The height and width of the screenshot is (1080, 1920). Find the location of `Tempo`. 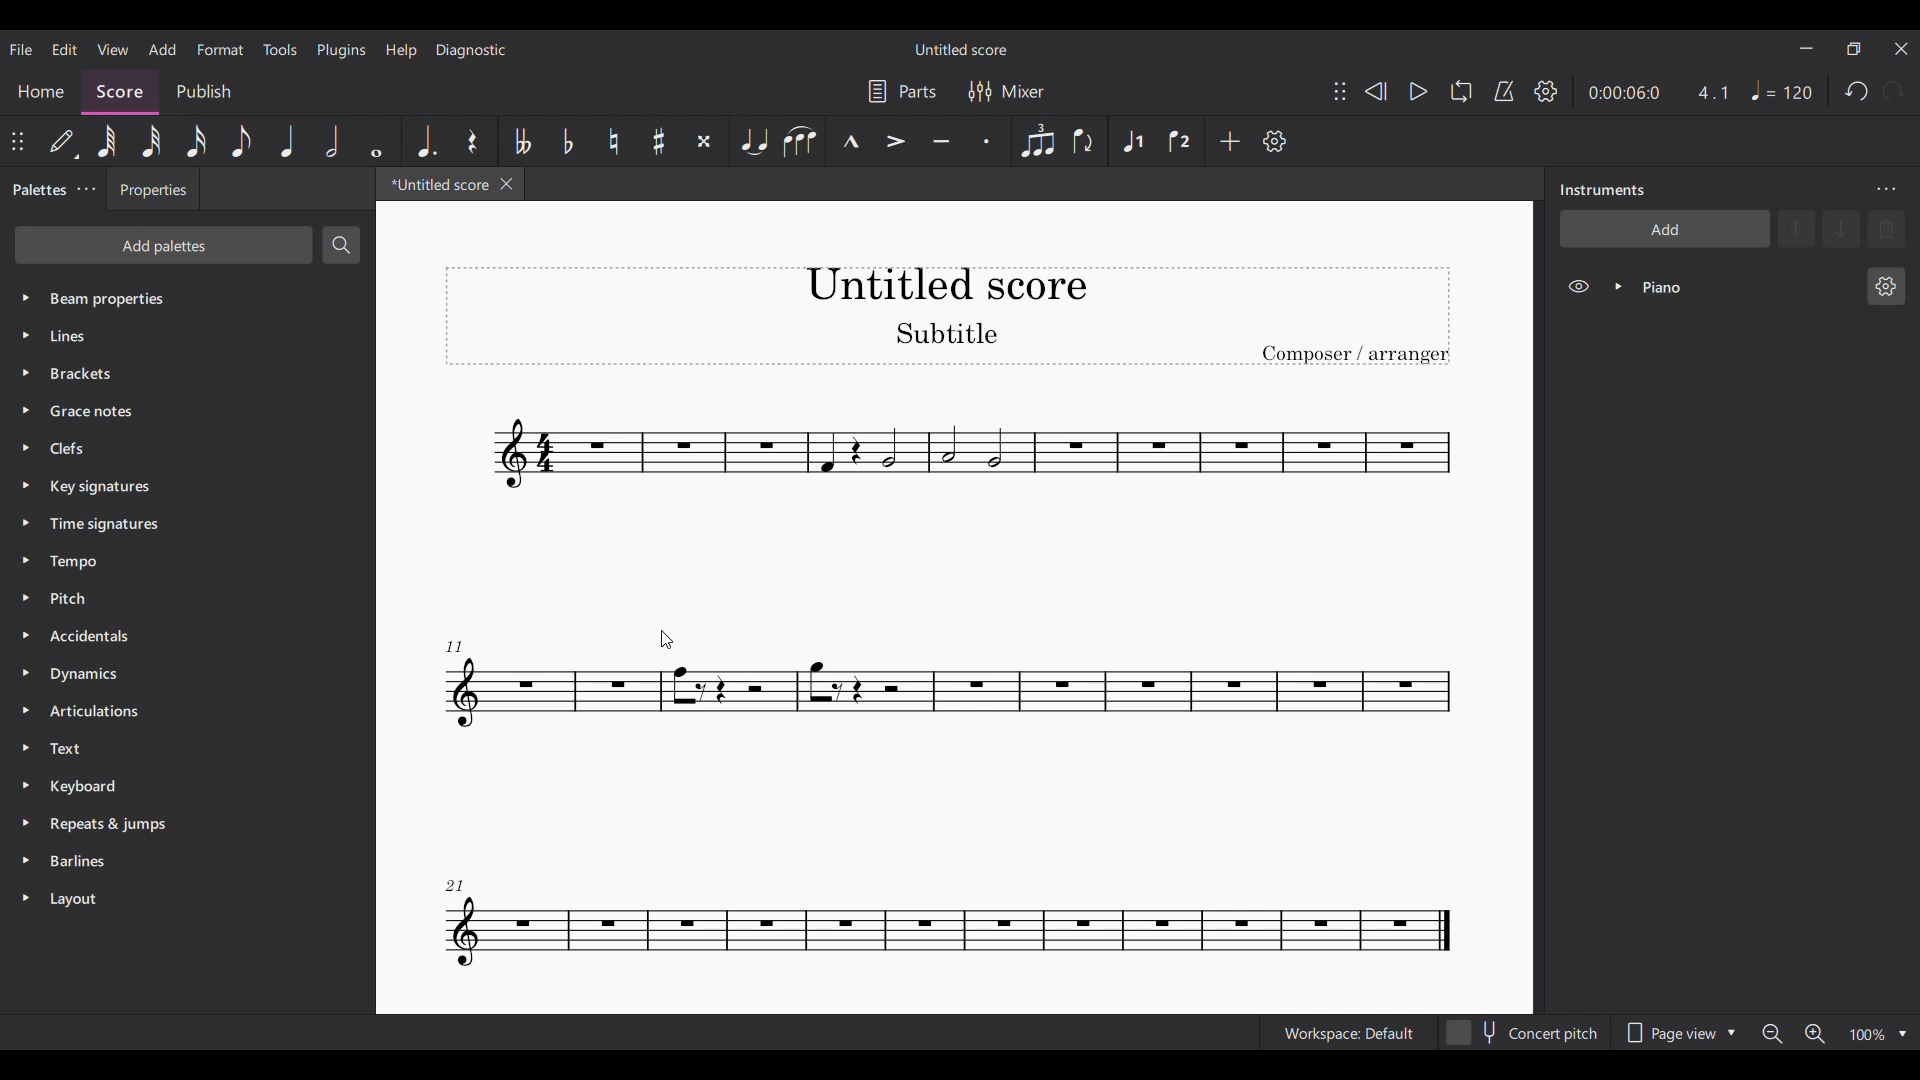

Tempo is located at coordinates (180, 562).